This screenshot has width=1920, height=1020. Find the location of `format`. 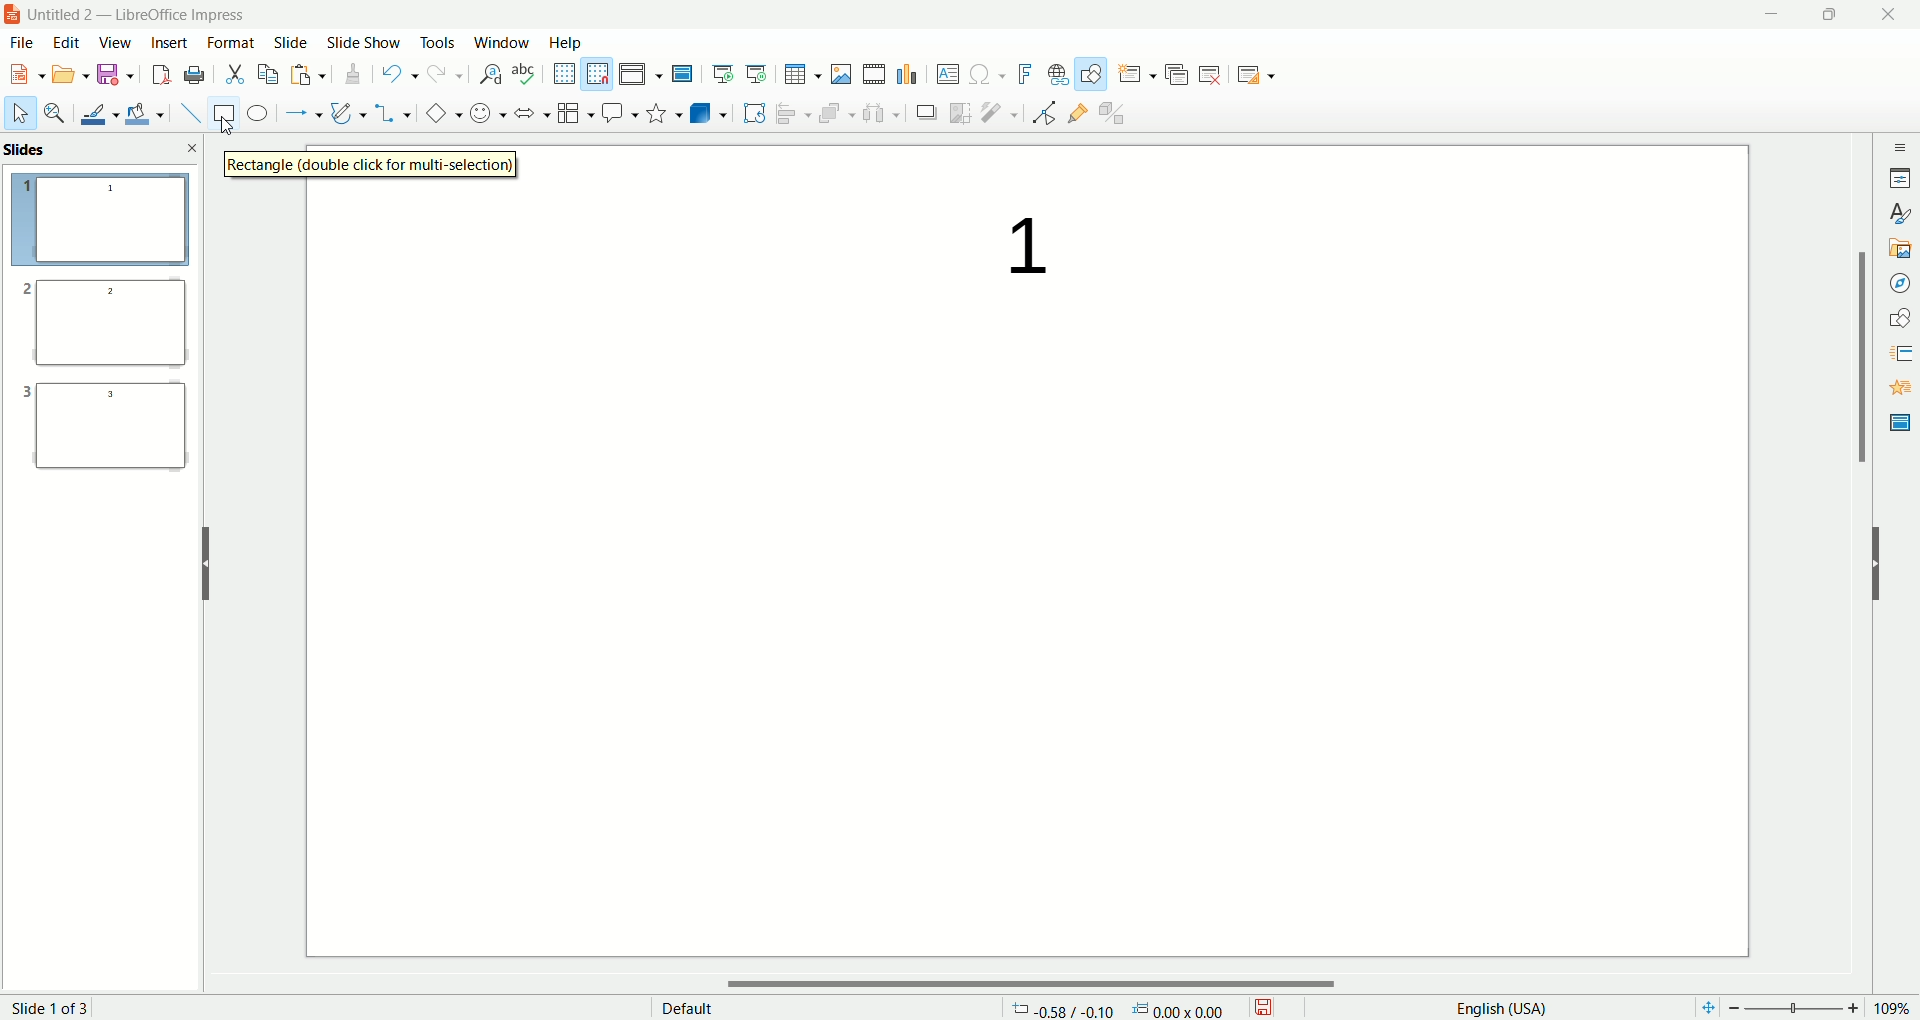

format is located at coordinates (232, 41).